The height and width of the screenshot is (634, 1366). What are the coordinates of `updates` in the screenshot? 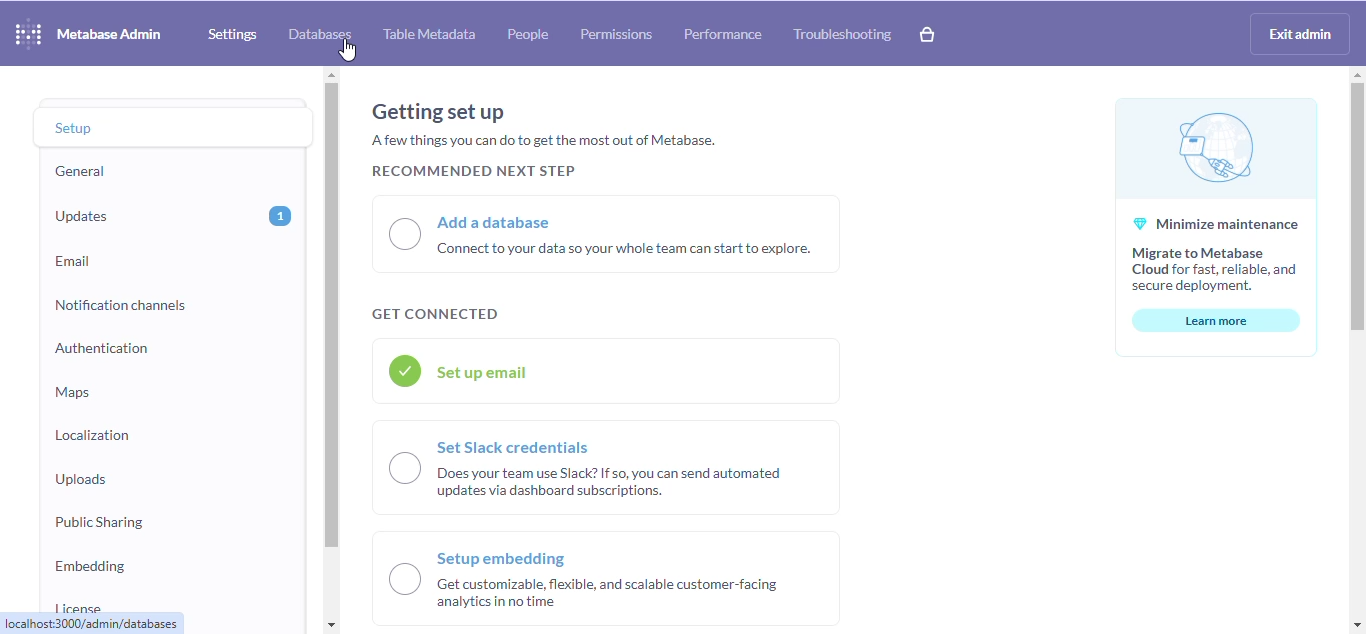 It's located at (87, 216).